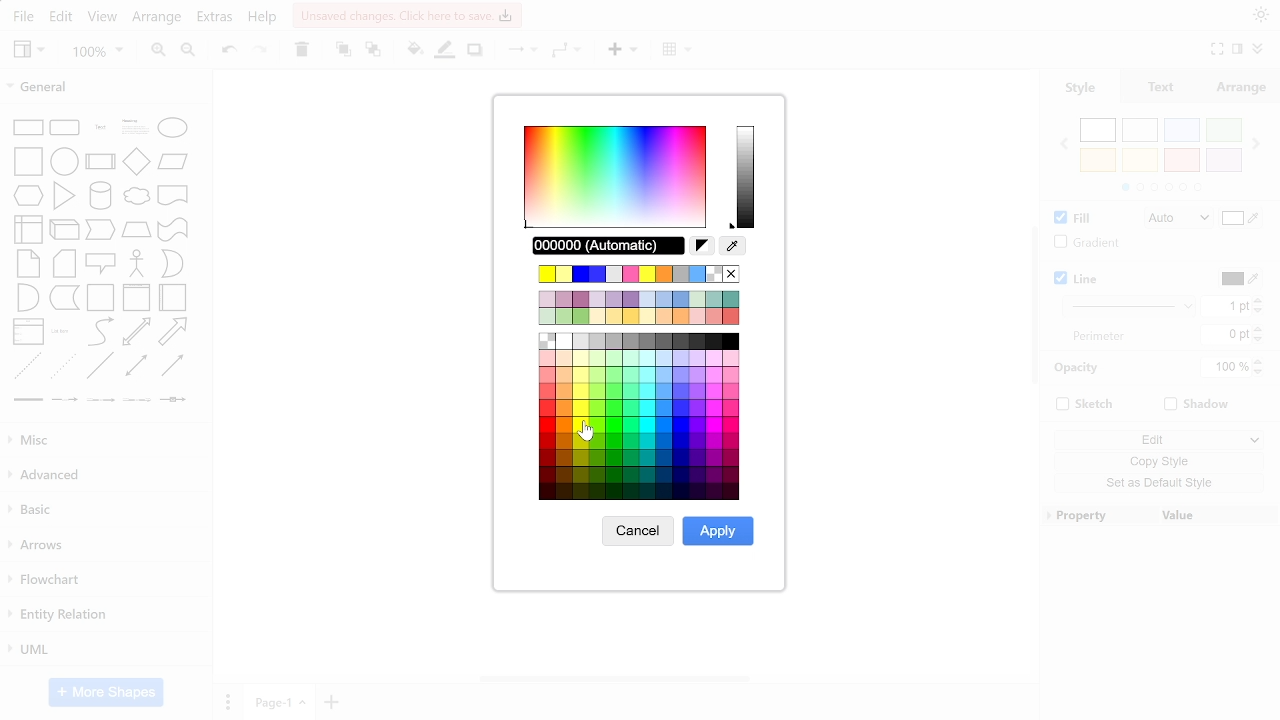 This screenshot has height=720, width=1280. Describe the element at coordinates (587, 434) in the screenshot. I see `Cursor` at that location.